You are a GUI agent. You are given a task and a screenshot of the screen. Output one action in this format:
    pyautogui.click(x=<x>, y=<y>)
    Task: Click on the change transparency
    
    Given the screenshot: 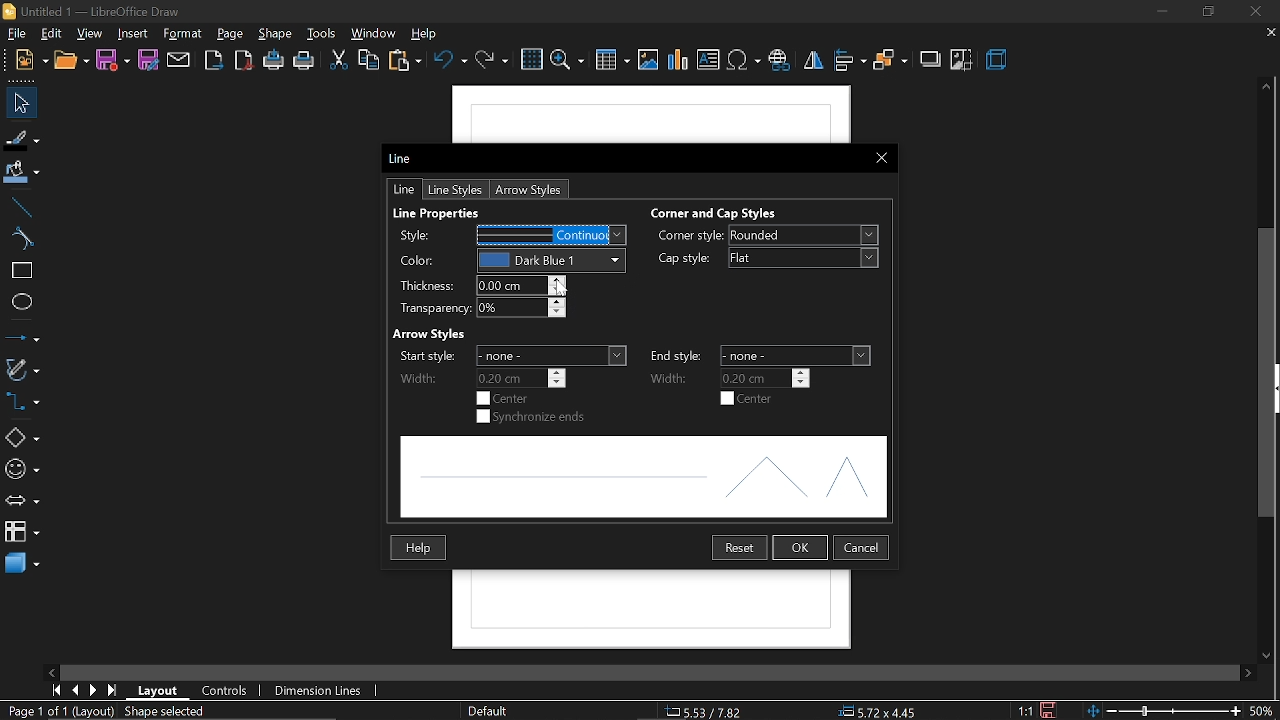 What is the action you would take?
    pyautogui.click(x=520, y=309)
    